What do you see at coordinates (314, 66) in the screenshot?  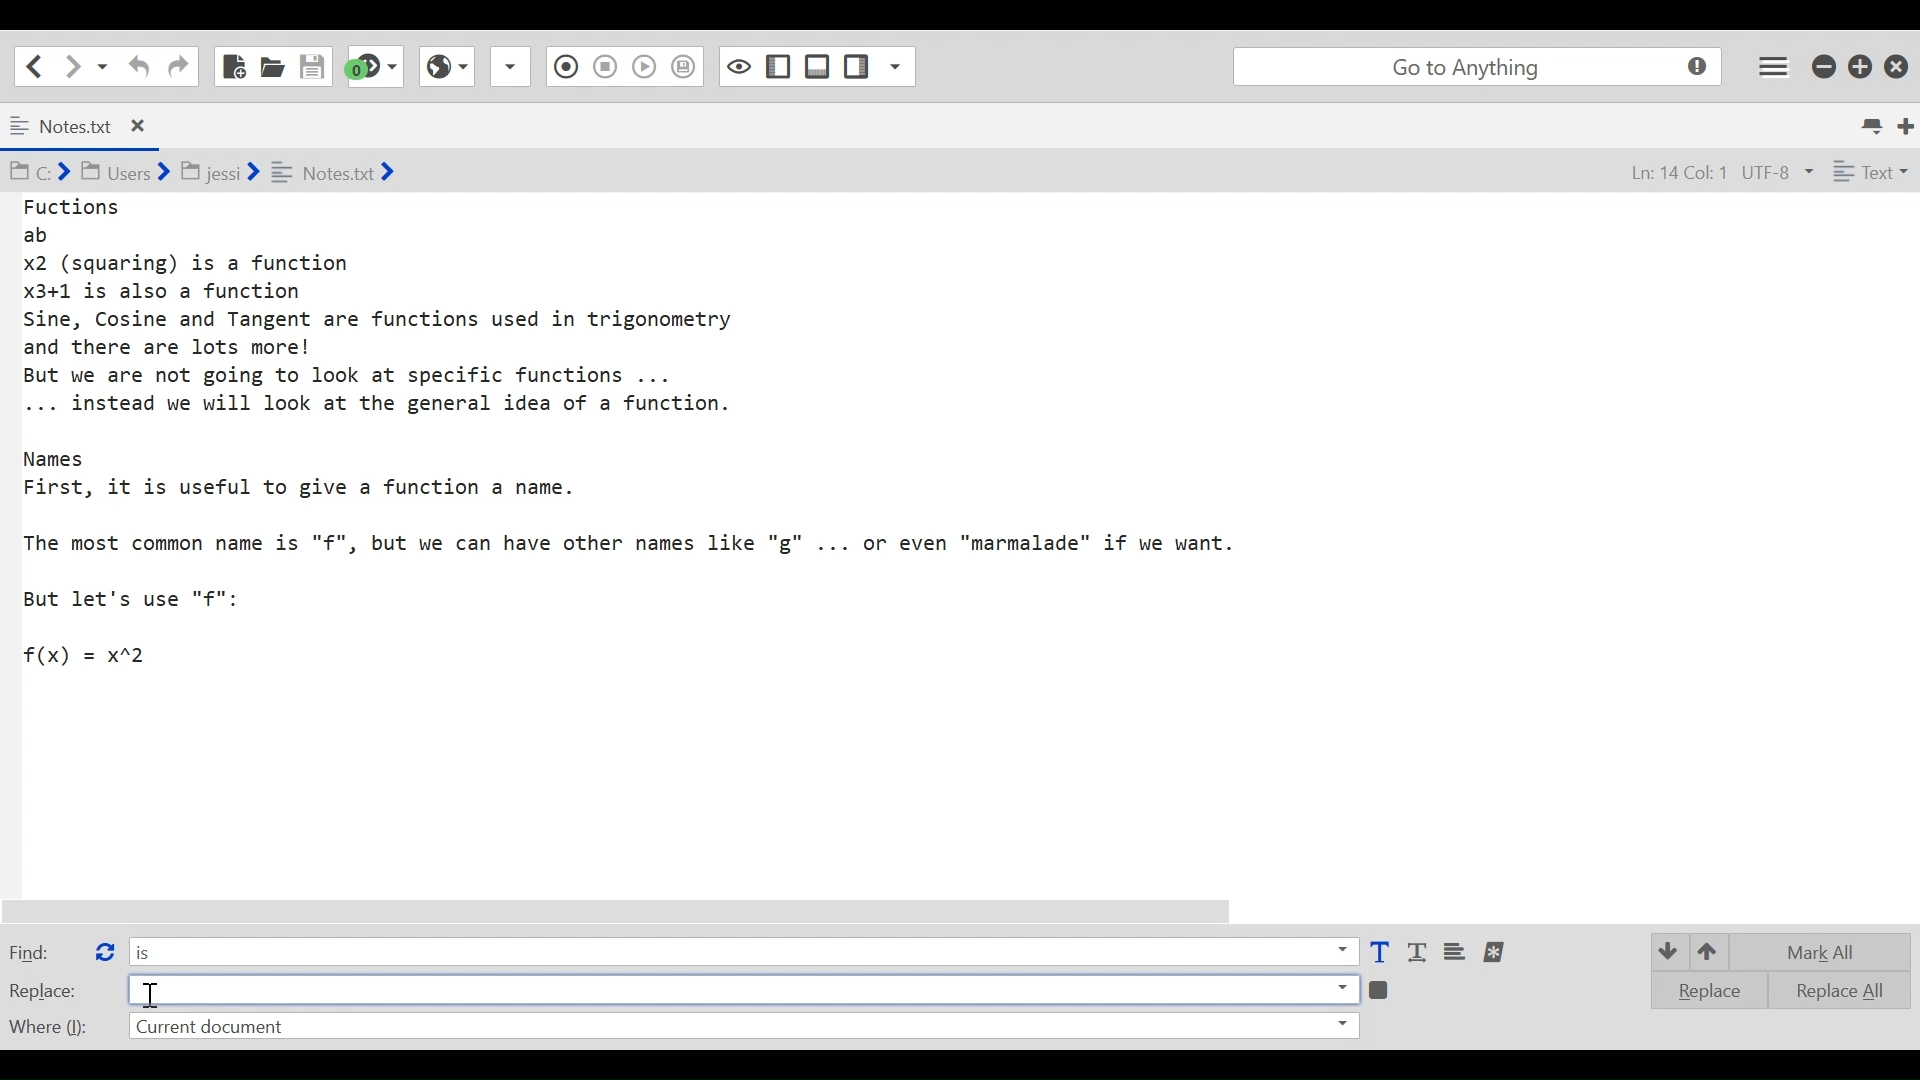 I see `Save File` at bounding box center [314, 66].